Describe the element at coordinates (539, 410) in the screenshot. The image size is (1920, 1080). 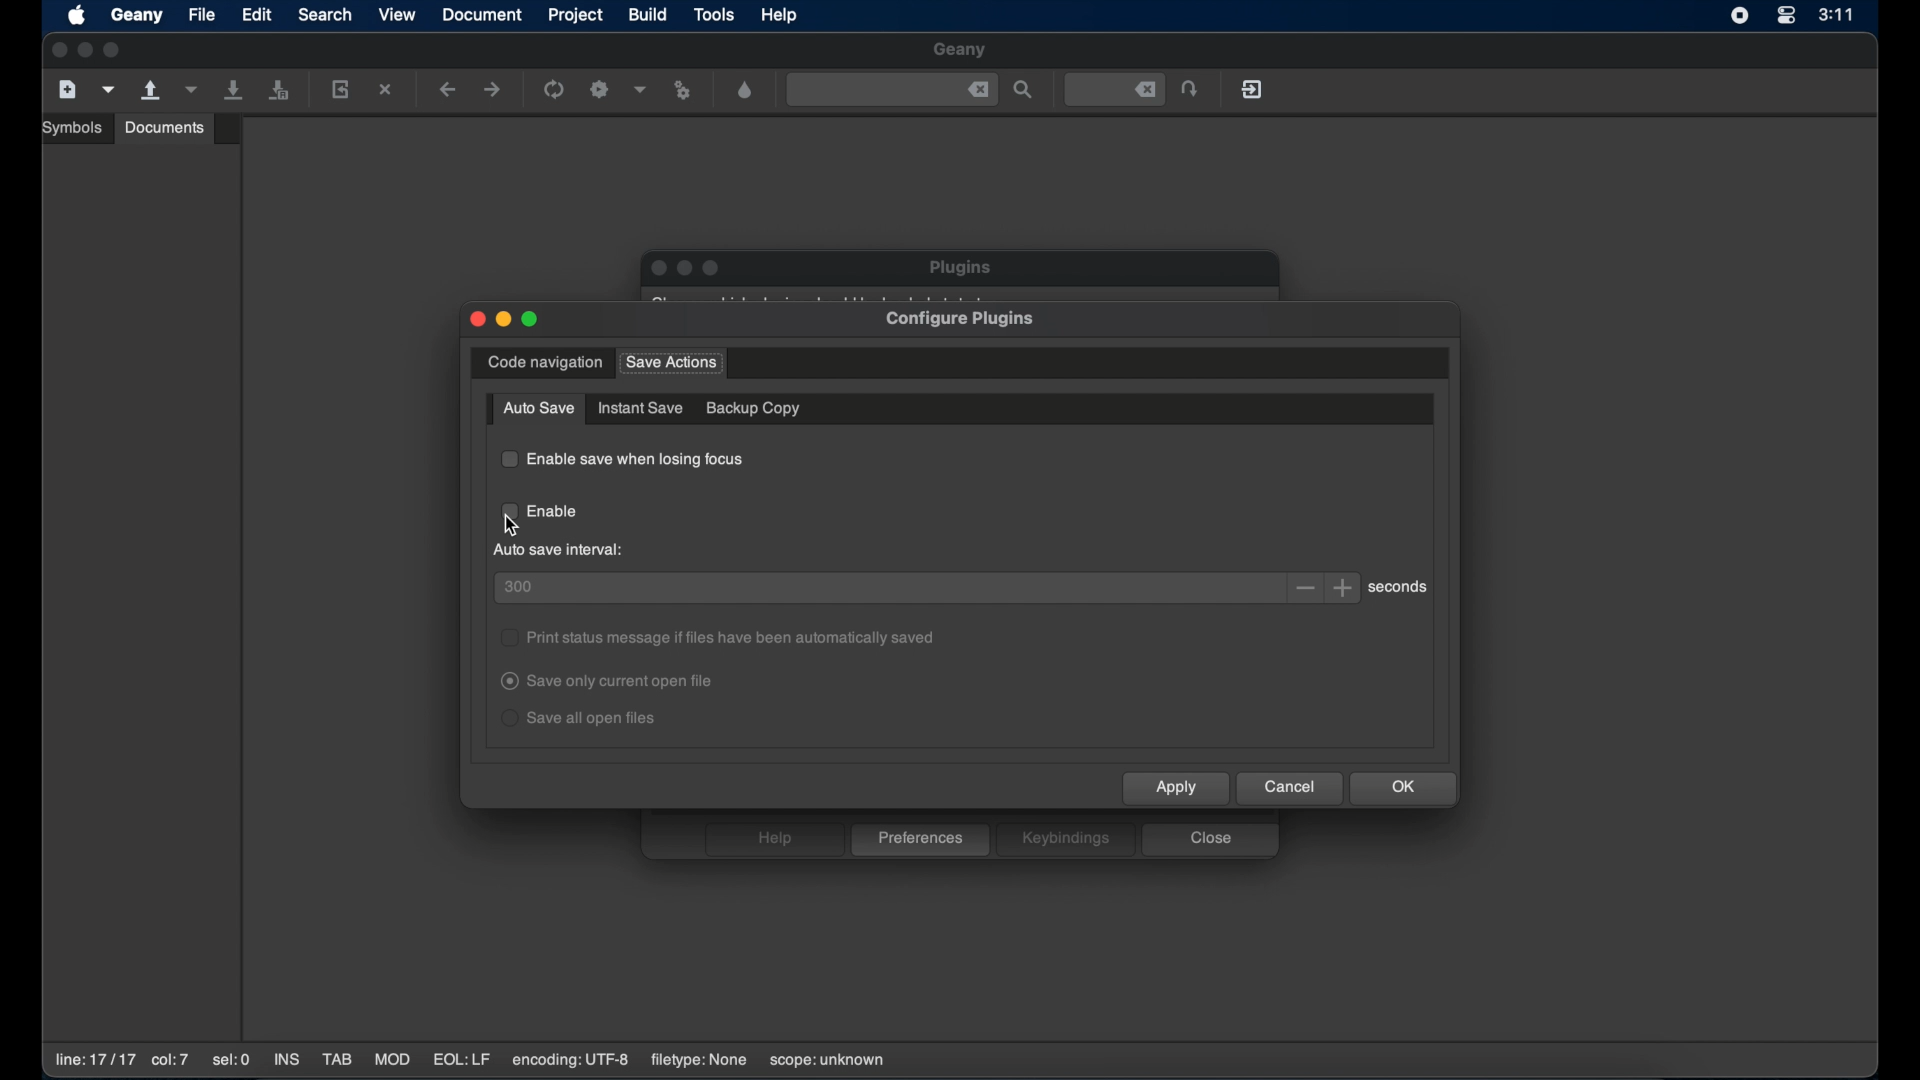
I see `auto save` at that location.